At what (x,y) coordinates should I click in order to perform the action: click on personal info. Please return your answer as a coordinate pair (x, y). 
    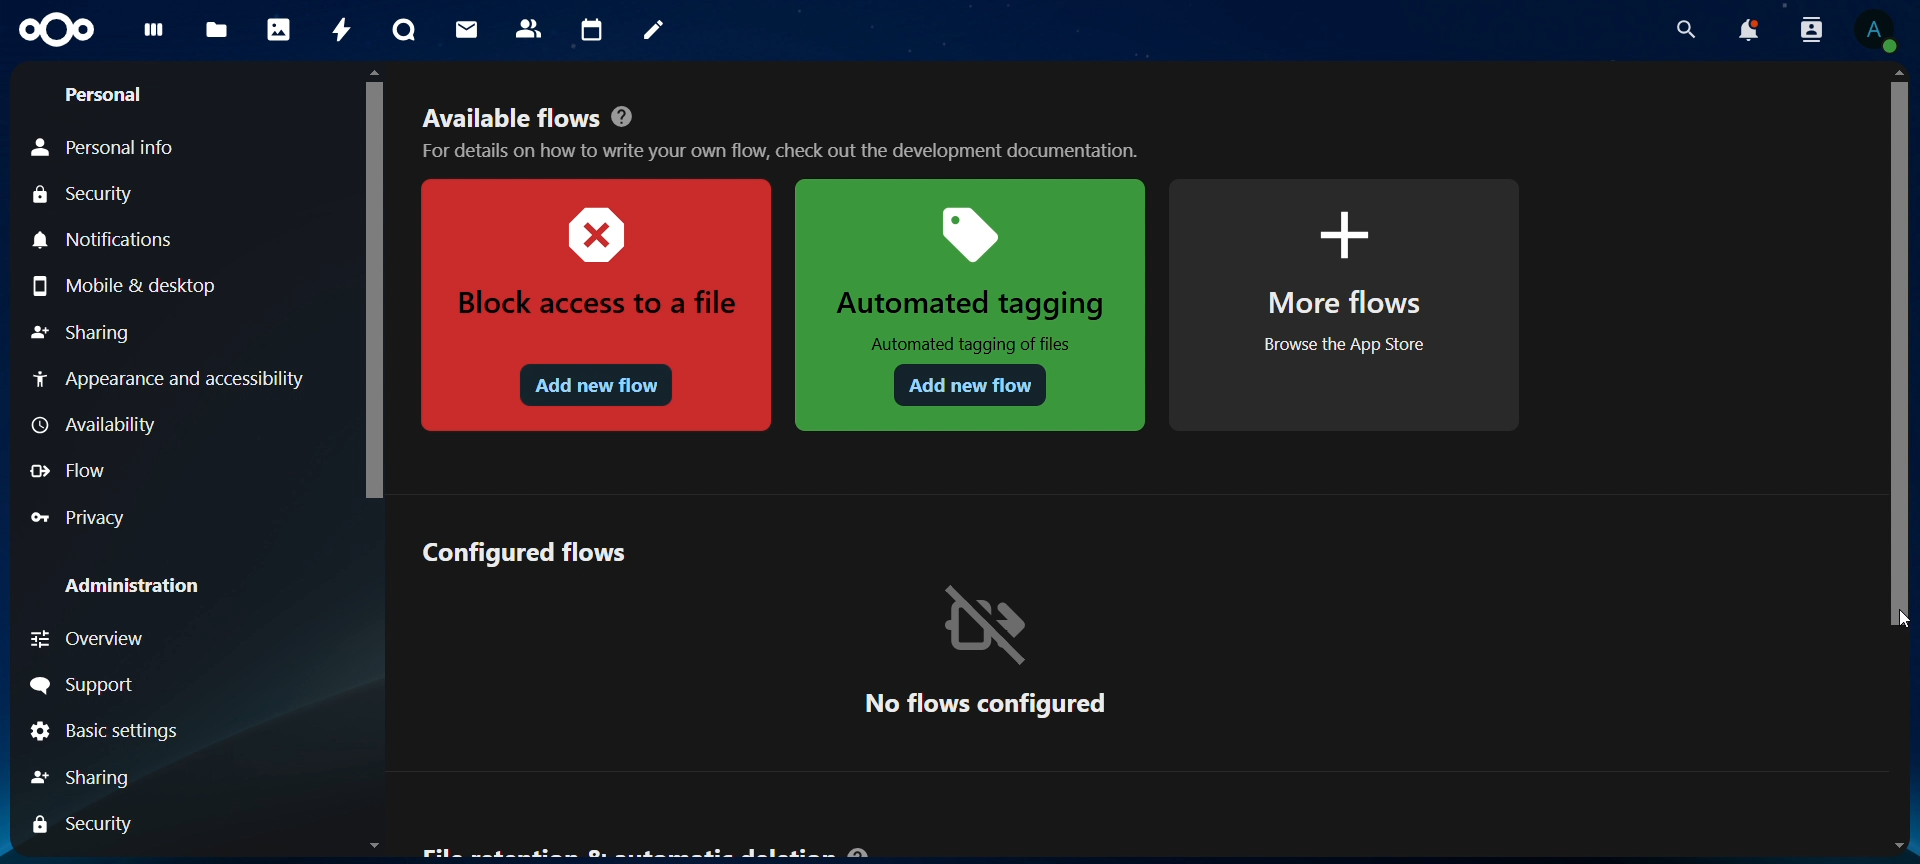
    Looking at the image, I should click on (116, 148).